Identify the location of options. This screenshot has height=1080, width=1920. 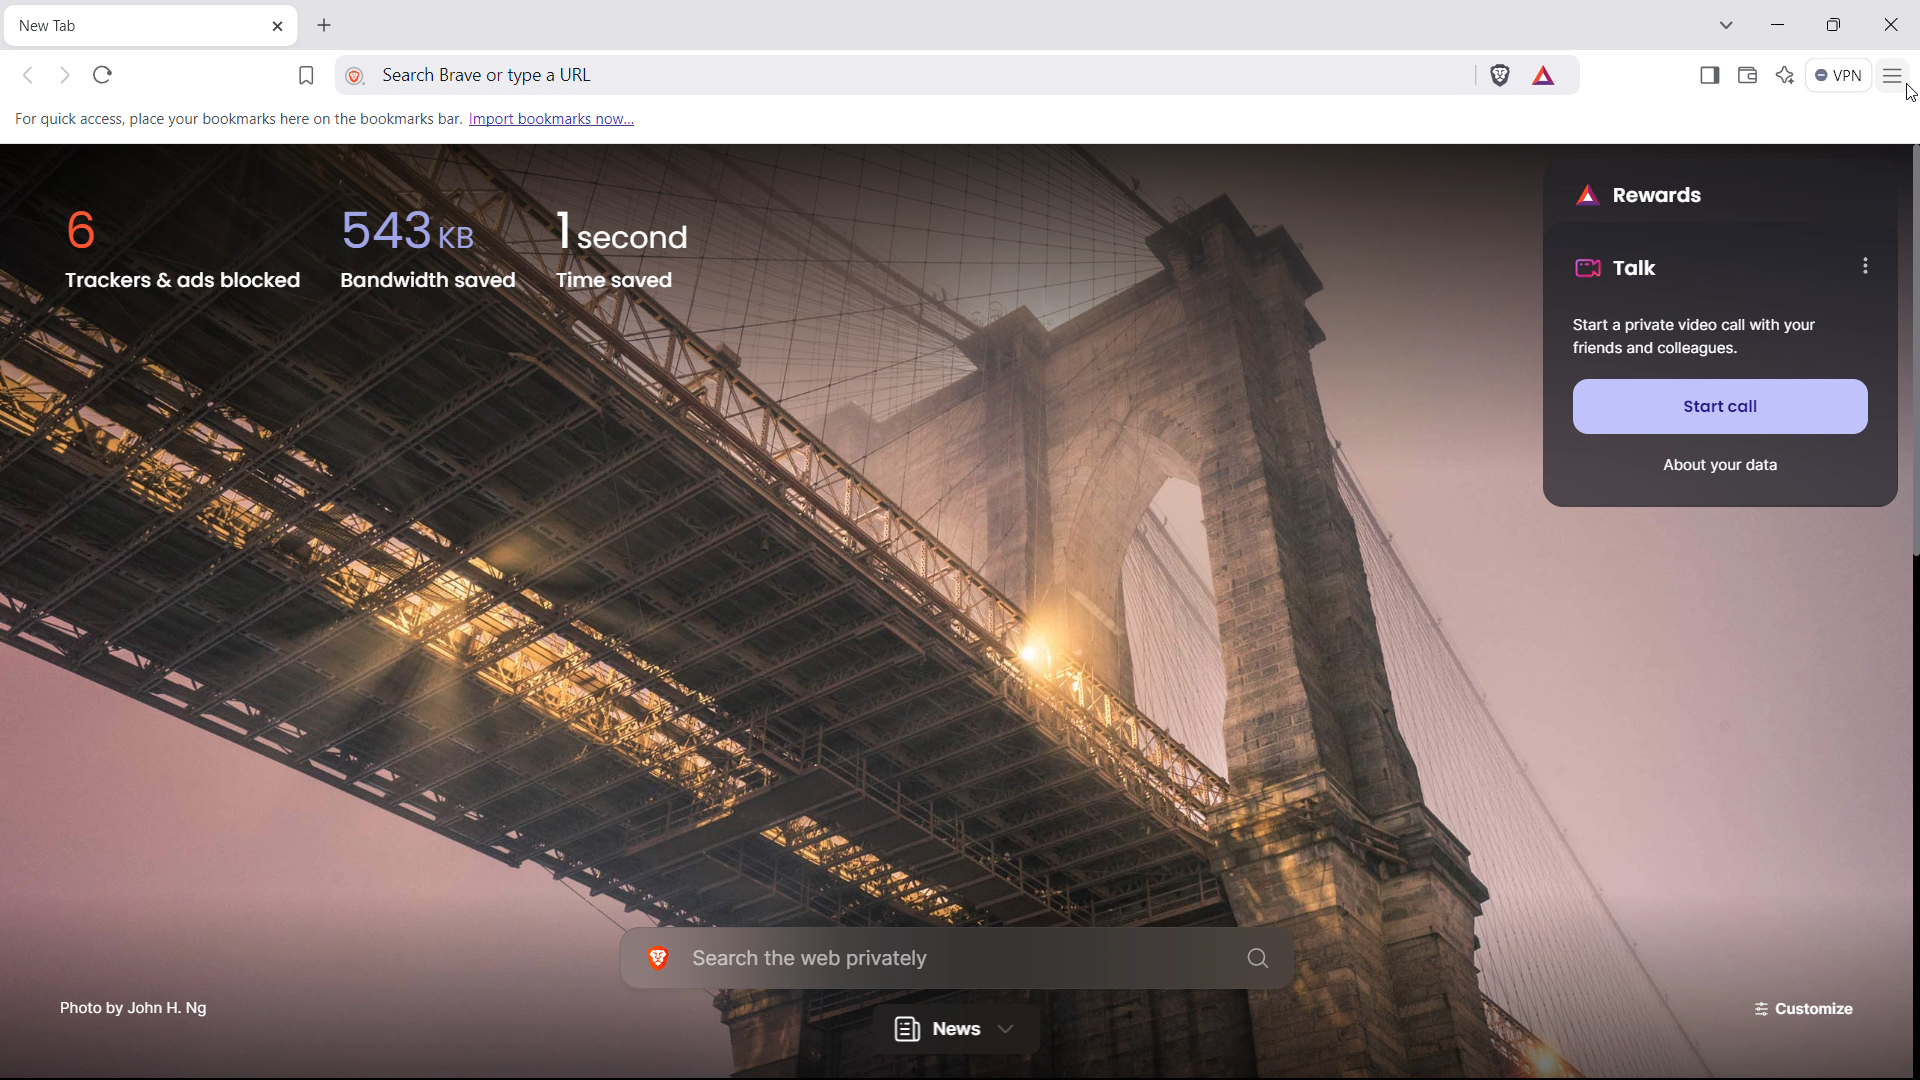
(1863, 268).